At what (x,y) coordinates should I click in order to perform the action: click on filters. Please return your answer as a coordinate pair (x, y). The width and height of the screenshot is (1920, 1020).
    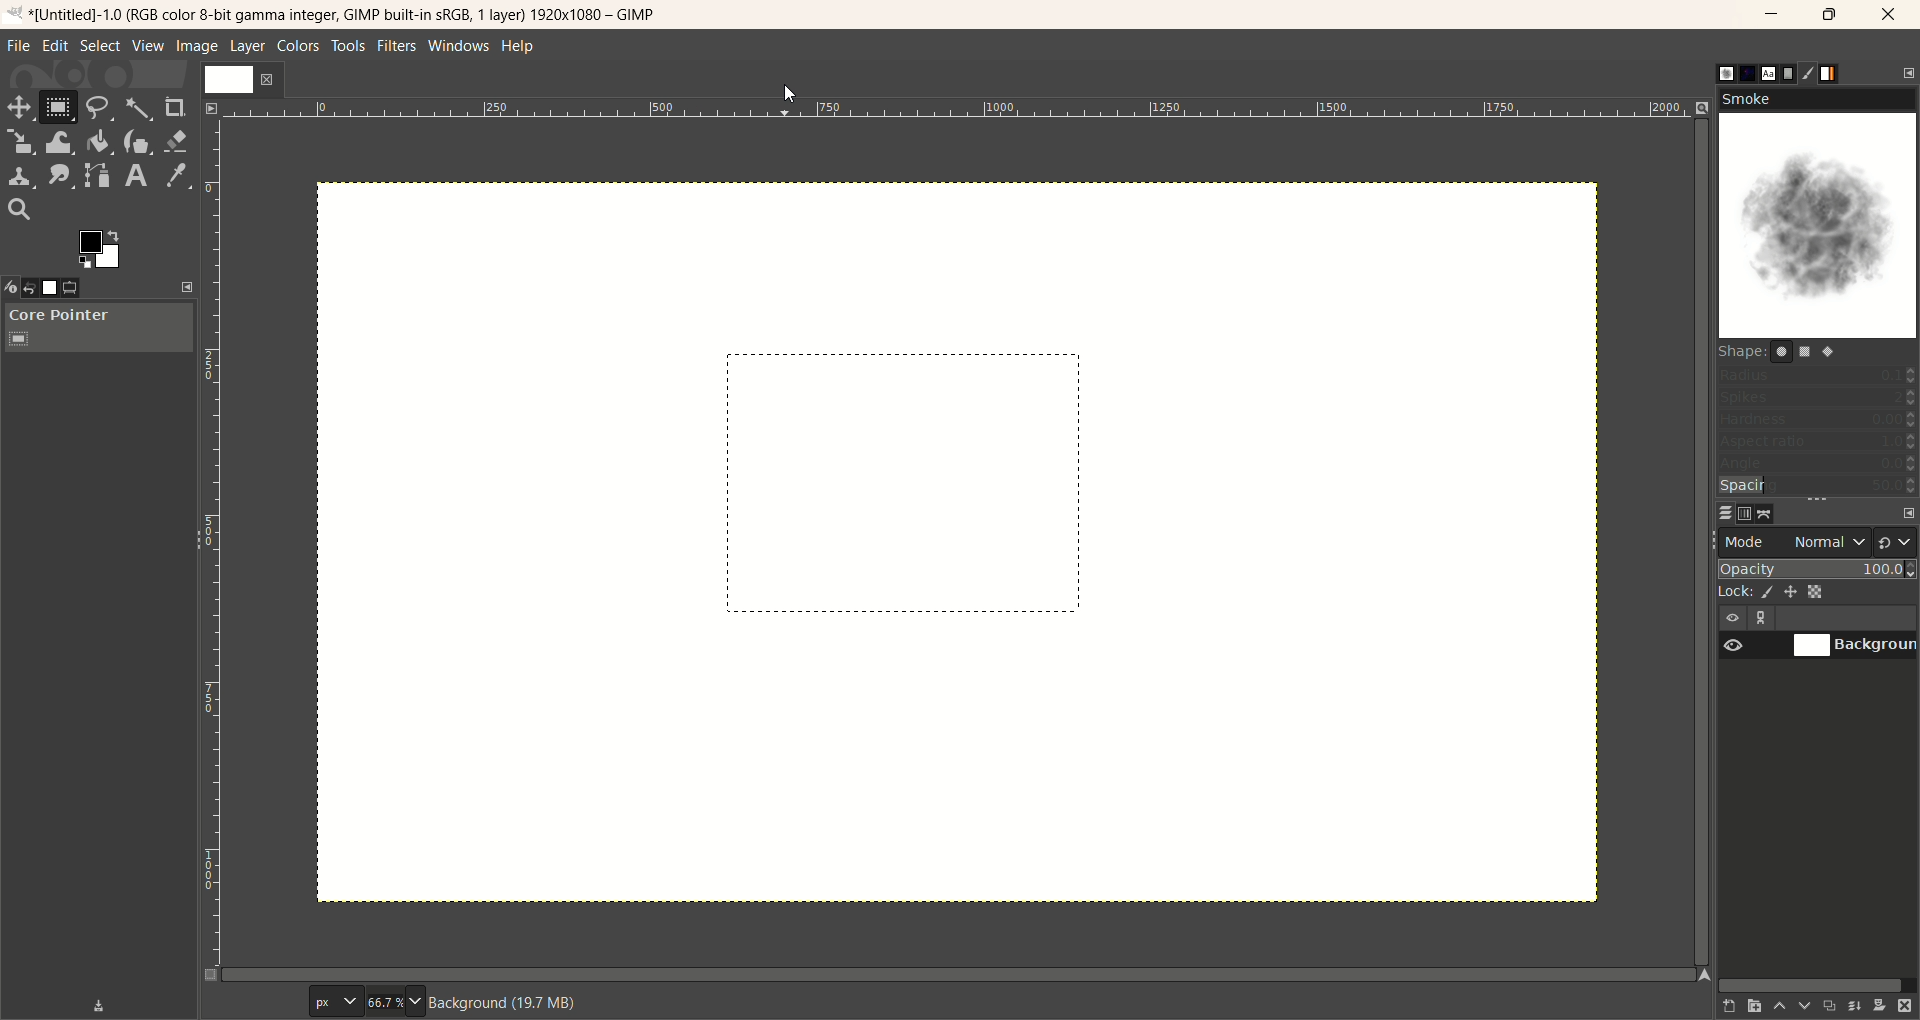
    Looking at the image, I should click on (395, 46).